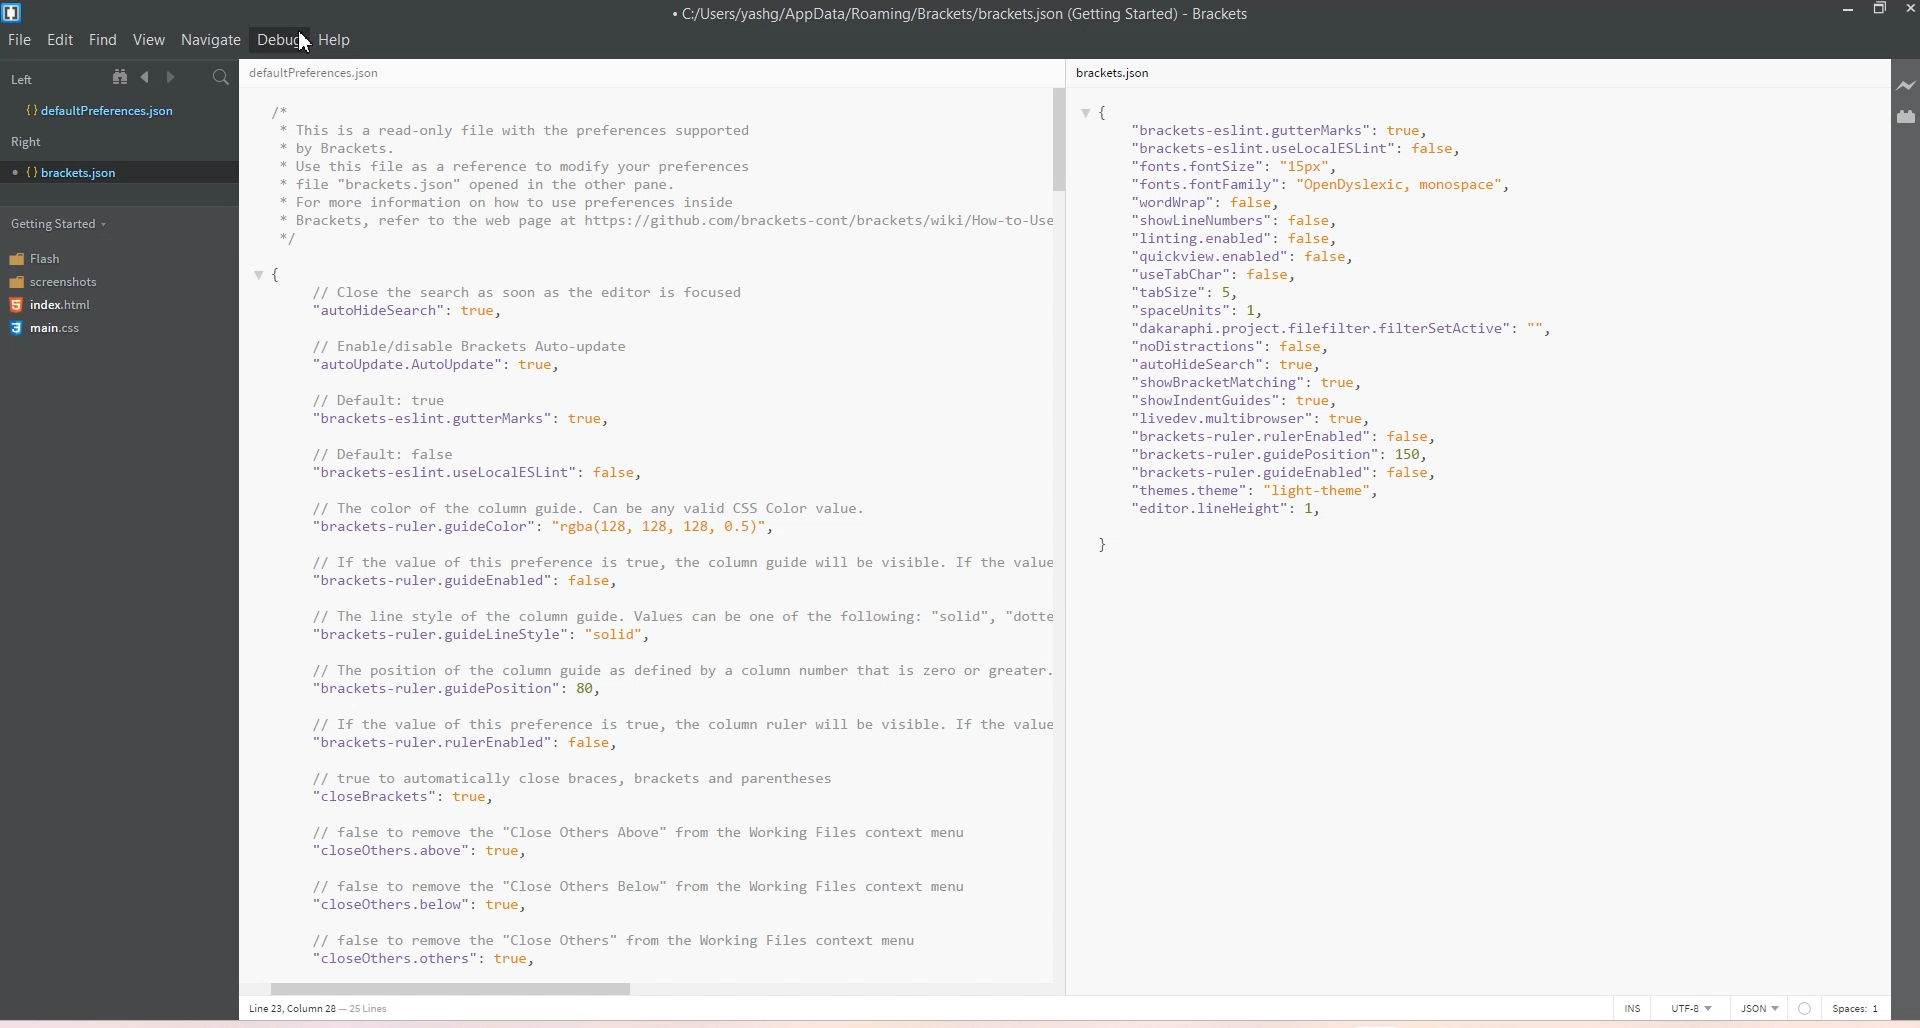 The height and width of the screenshot is (1028, 1920). Describe the element at coordinates (634, 990) in the screenshot. I see `Horizontal scroll bar` at that location.